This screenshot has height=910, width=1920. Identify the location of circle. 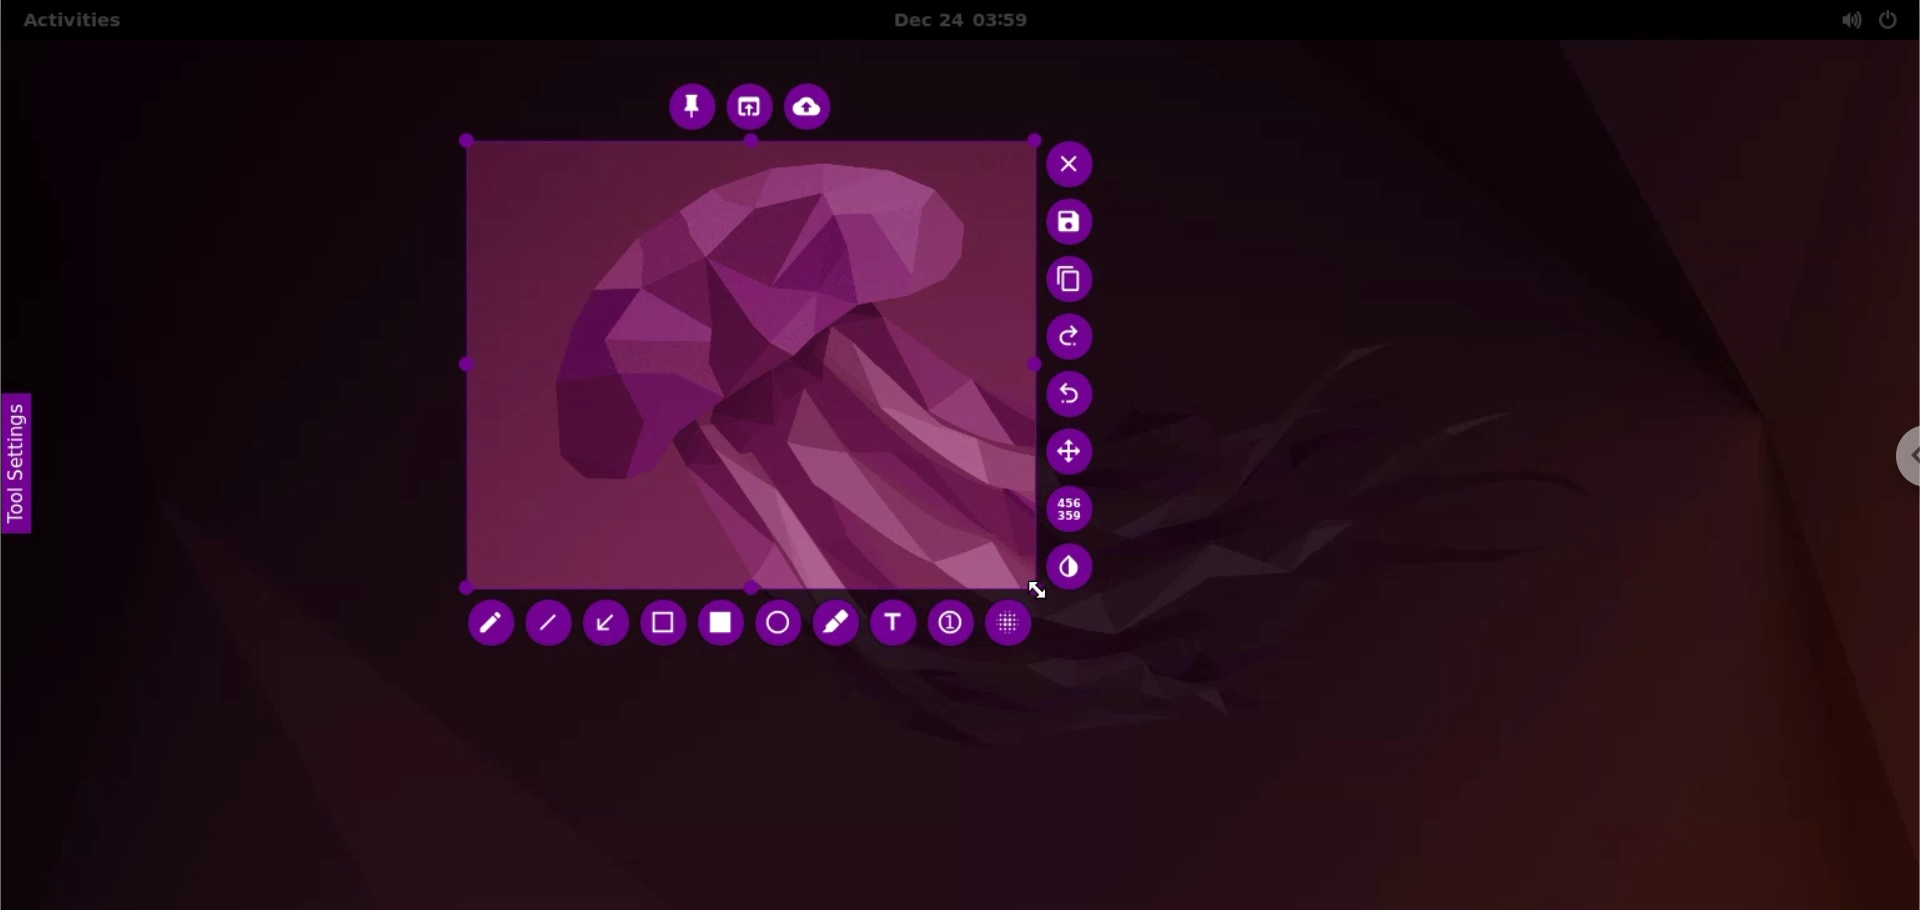
(776, 625).